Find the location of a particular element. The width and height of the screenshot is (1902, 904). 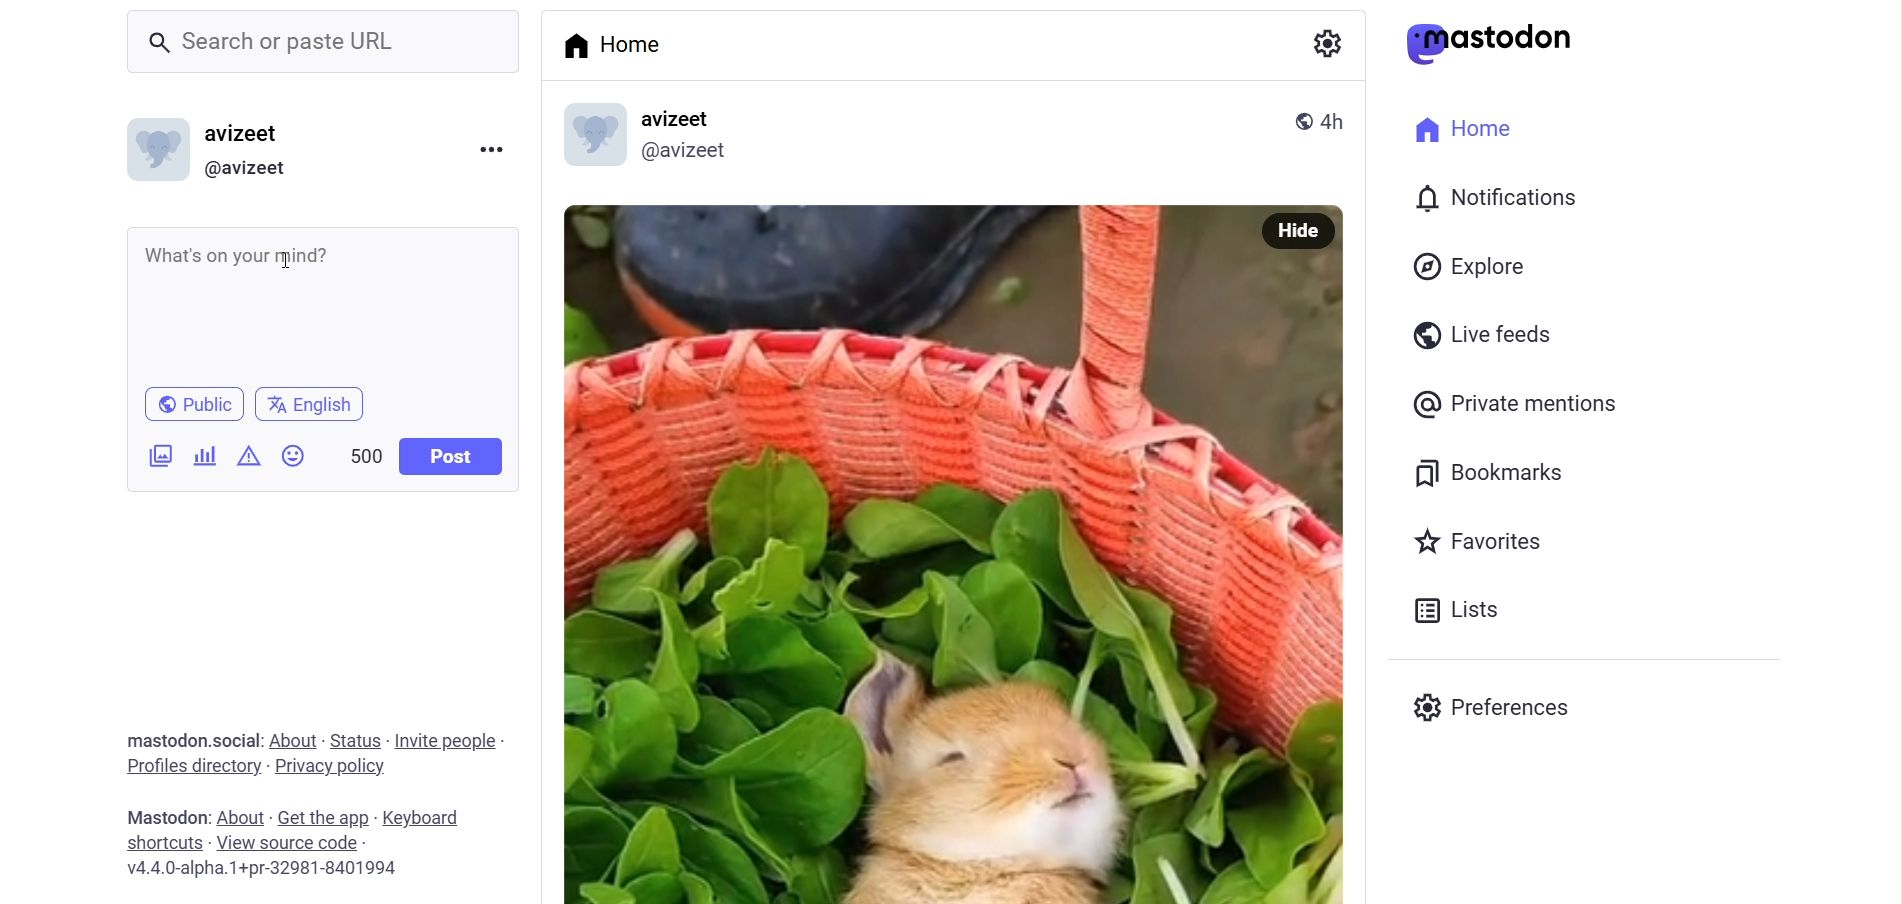

source code is located at coordinates (299, 841).